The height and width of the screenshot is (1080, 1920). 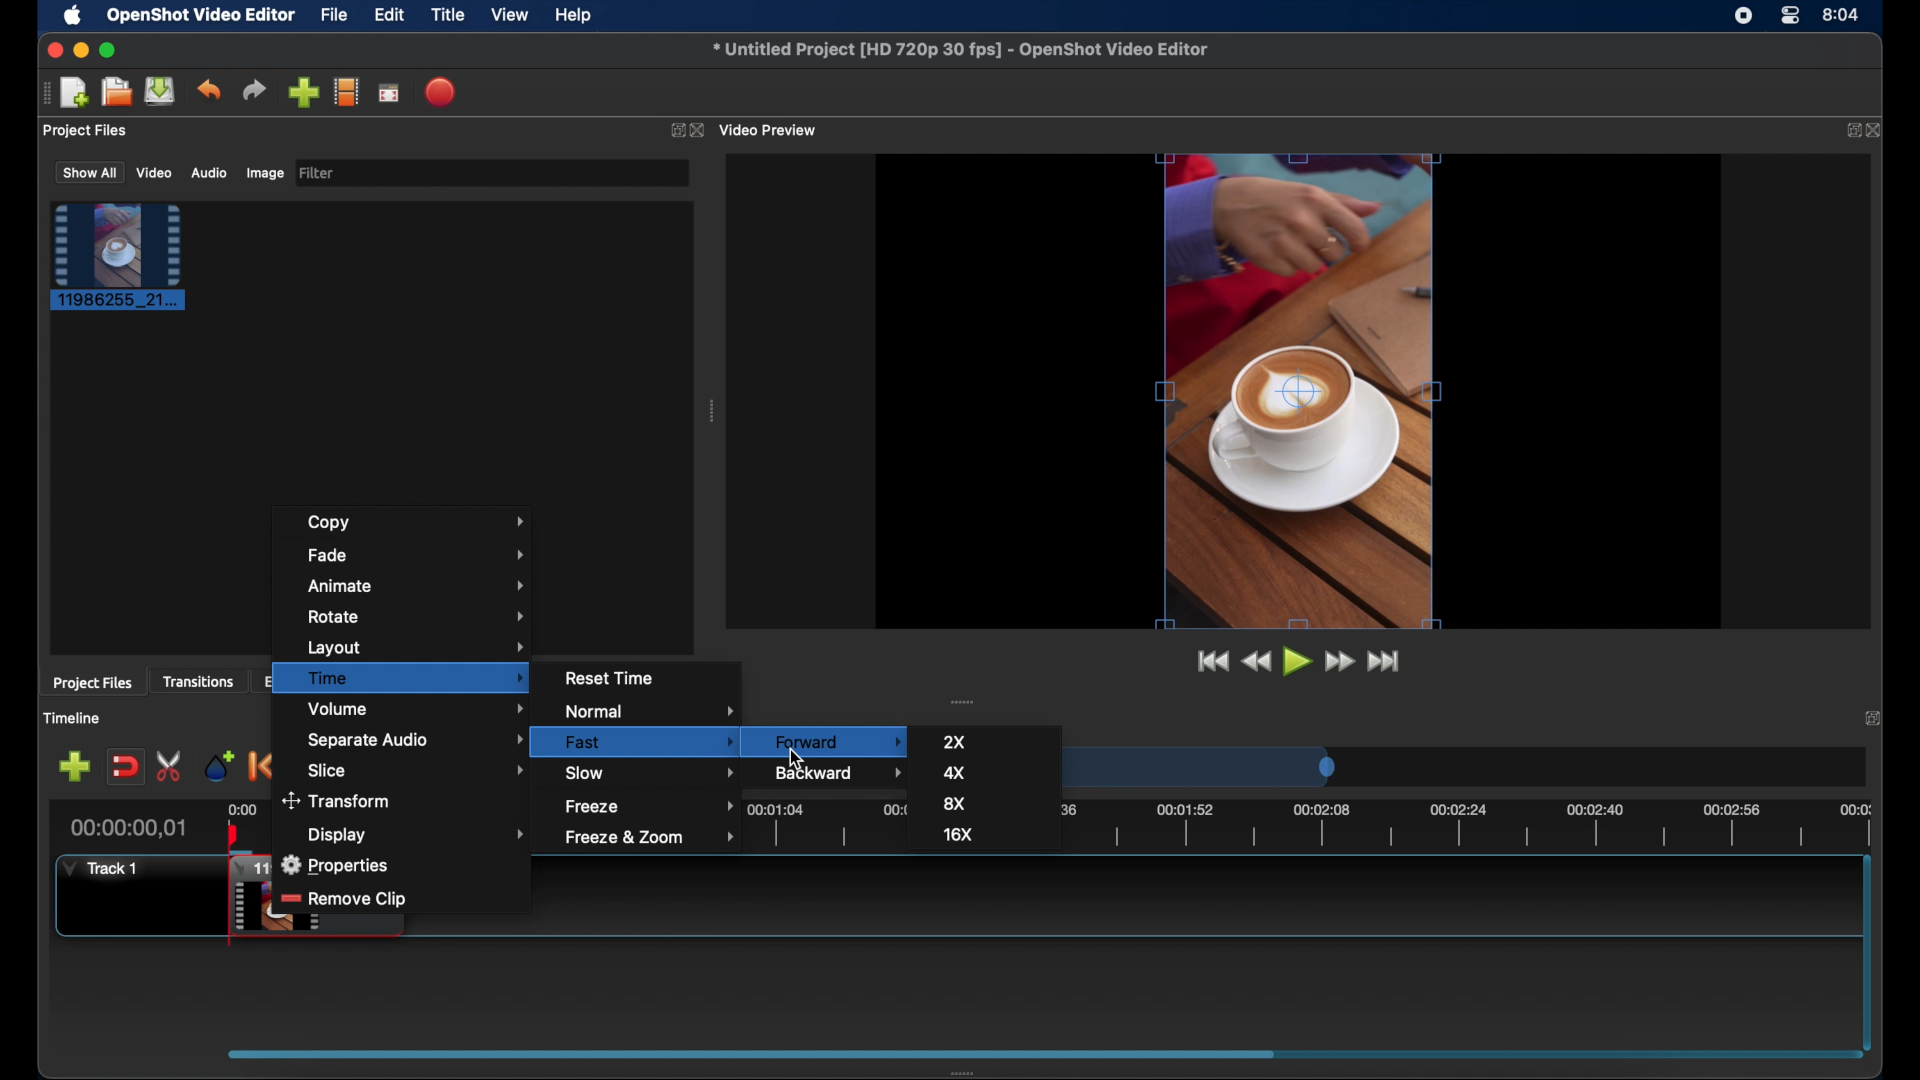 What do you see at coordinates (419, 739) in the screenshot?
I see `separate audio menu` at bounding box center [419, 739].